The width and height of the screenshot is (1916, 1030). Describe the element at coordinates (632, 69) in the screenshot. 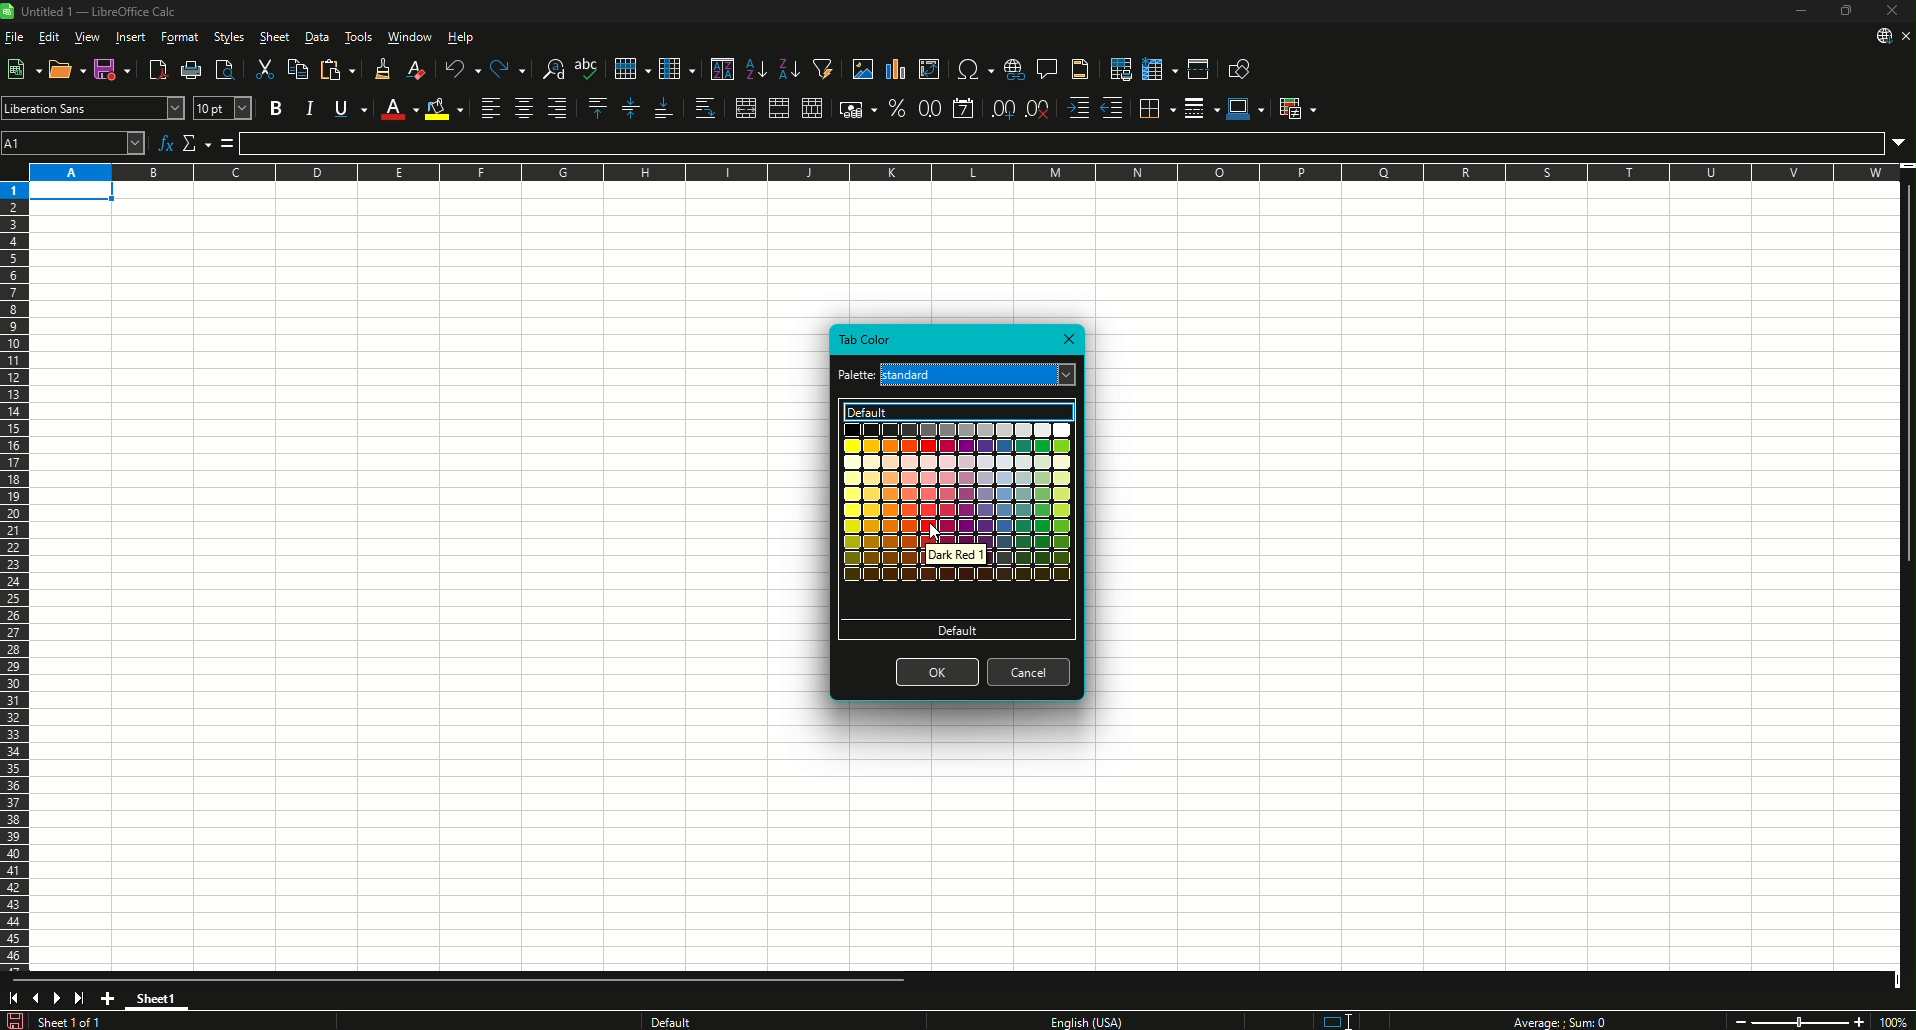

I see `Row` at that location.